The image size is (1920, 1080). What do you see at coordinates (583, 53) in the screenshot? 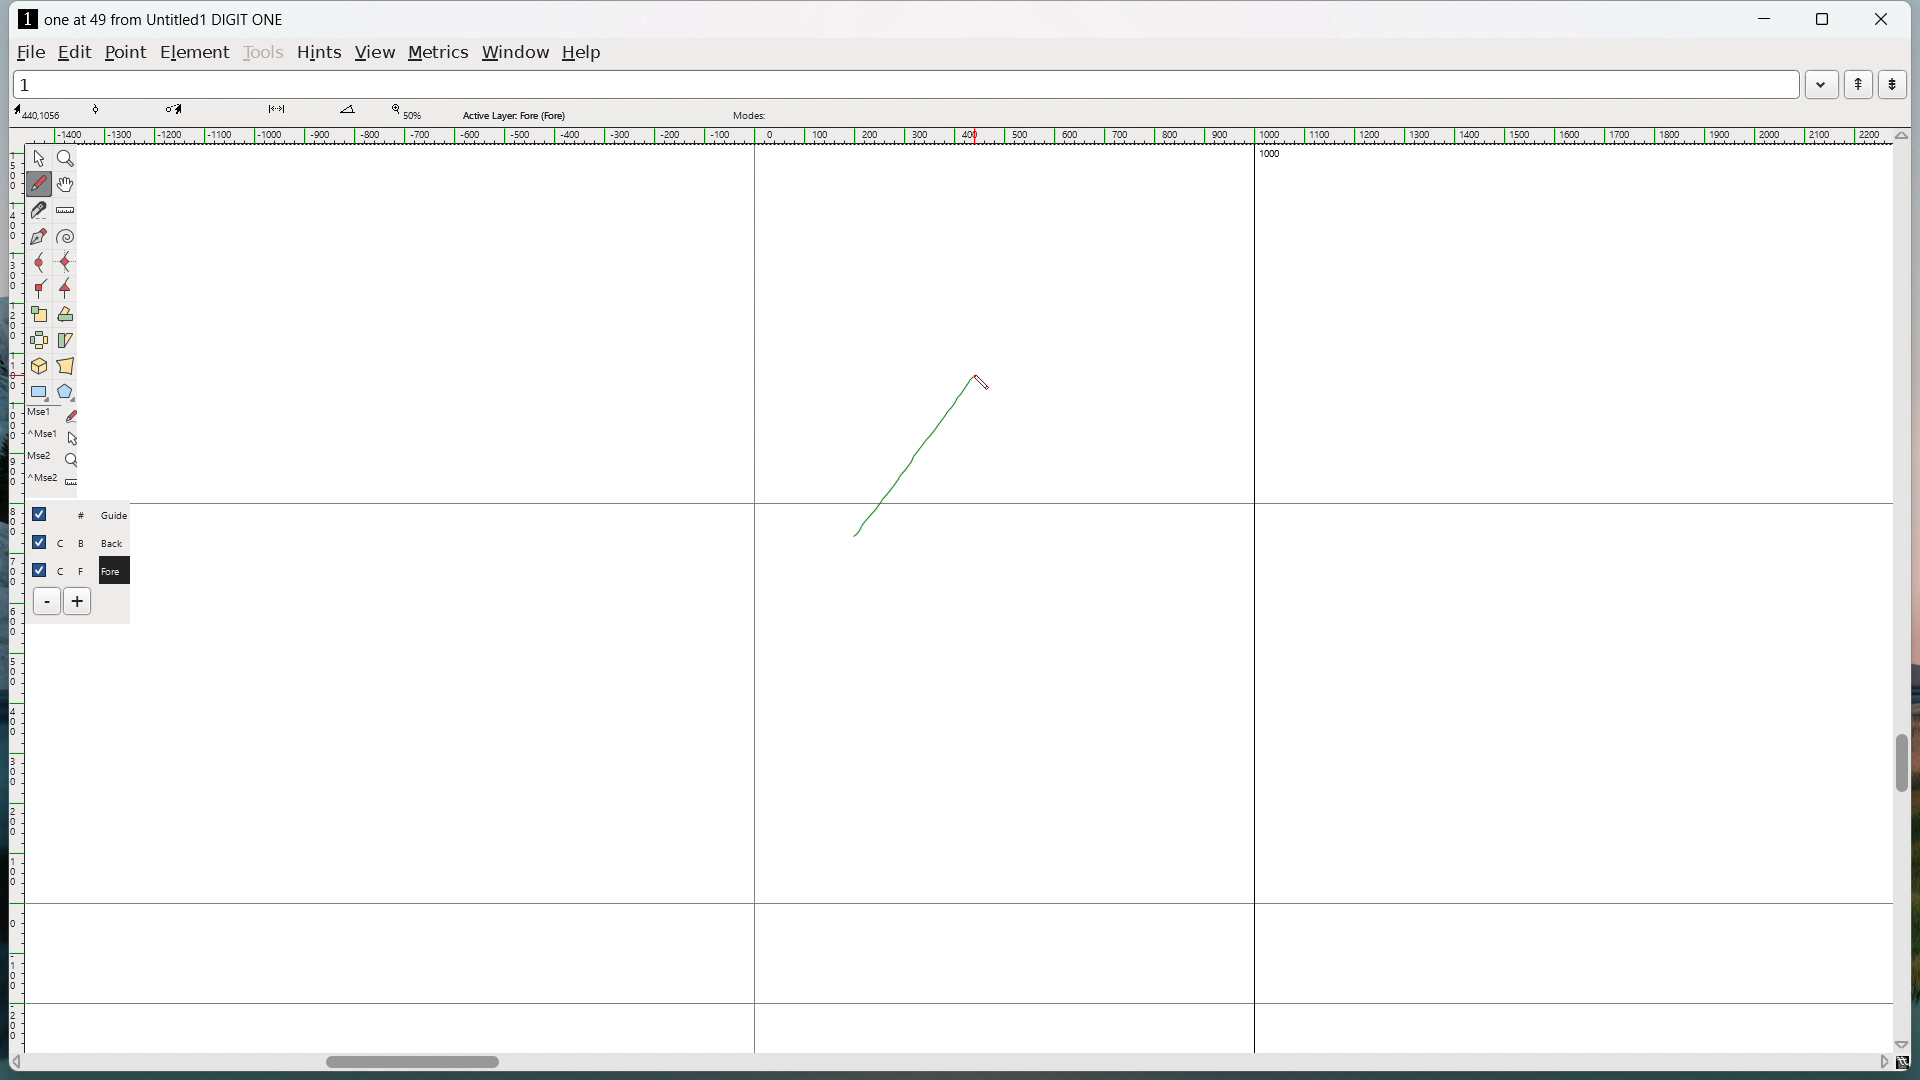
I see `help` at bounding box center [583, 53].